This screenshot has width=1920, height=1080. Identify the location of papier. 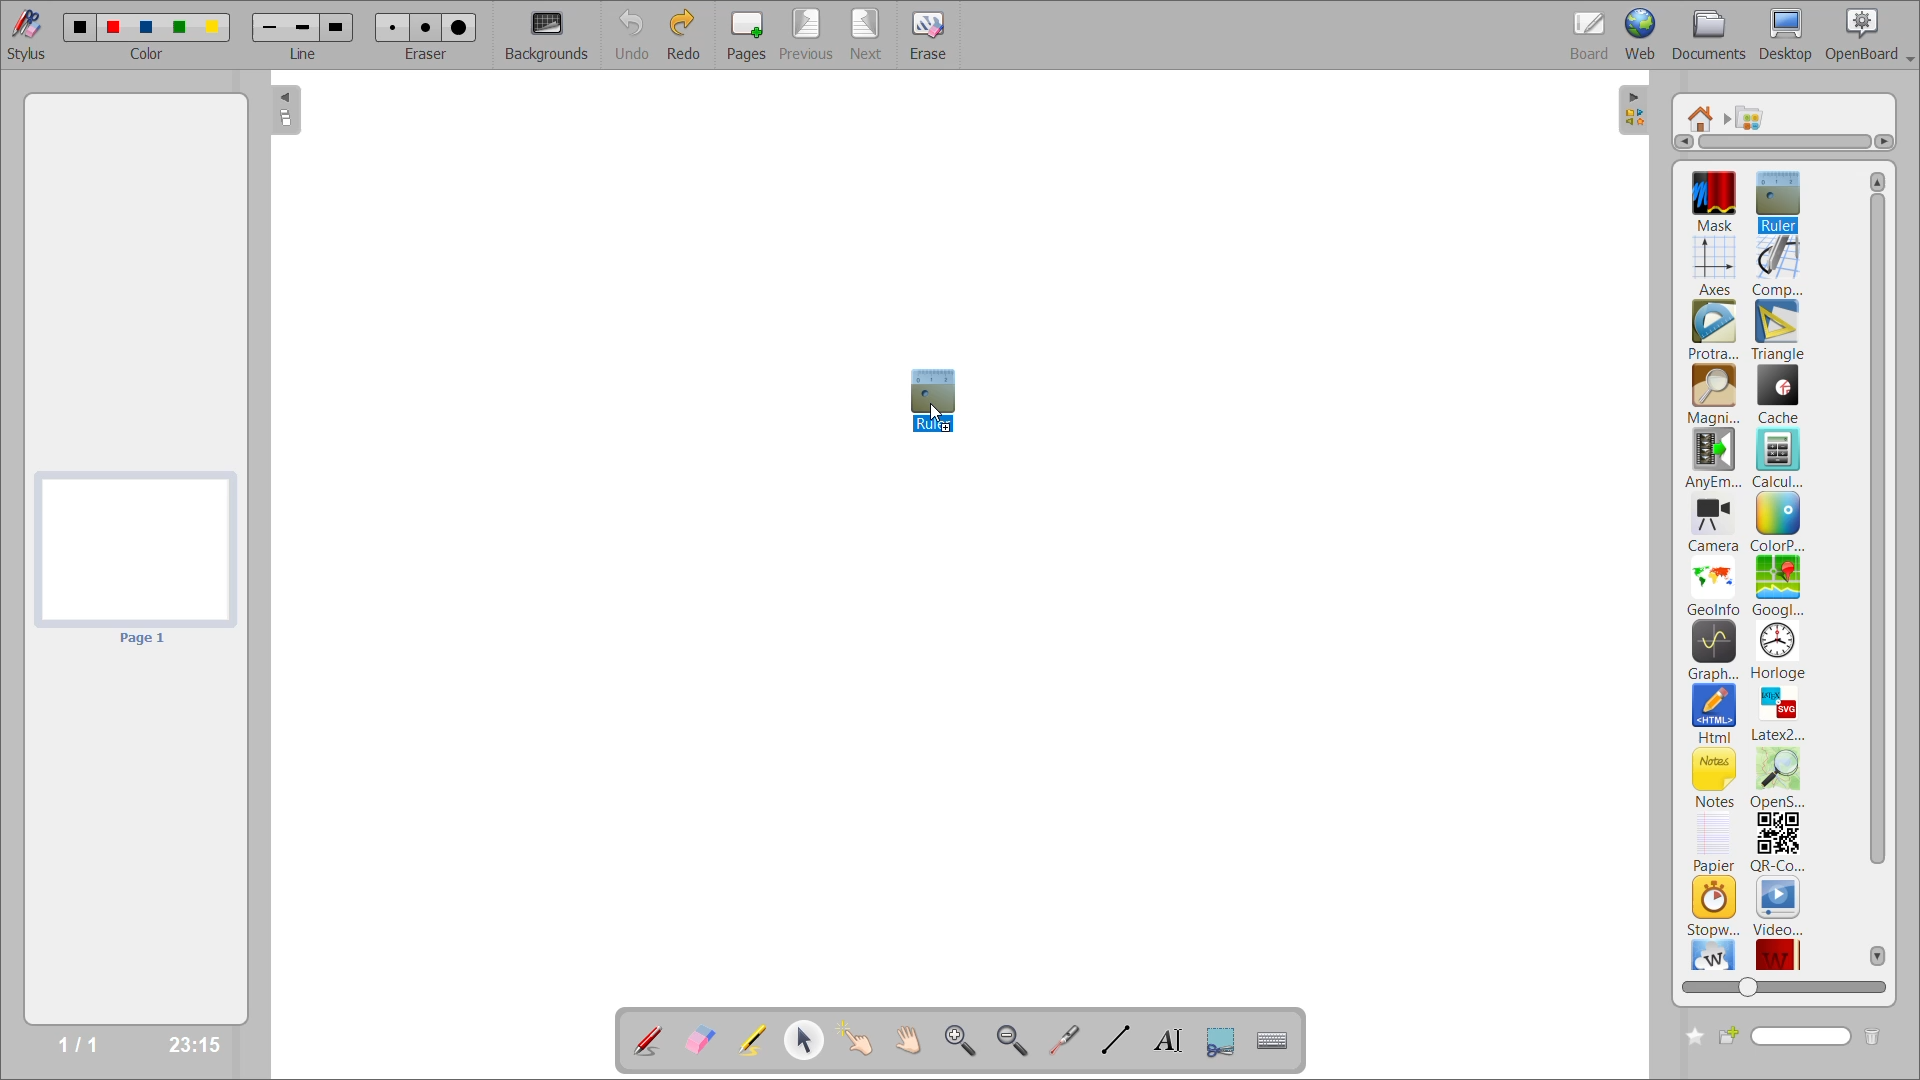
(1713, 842).